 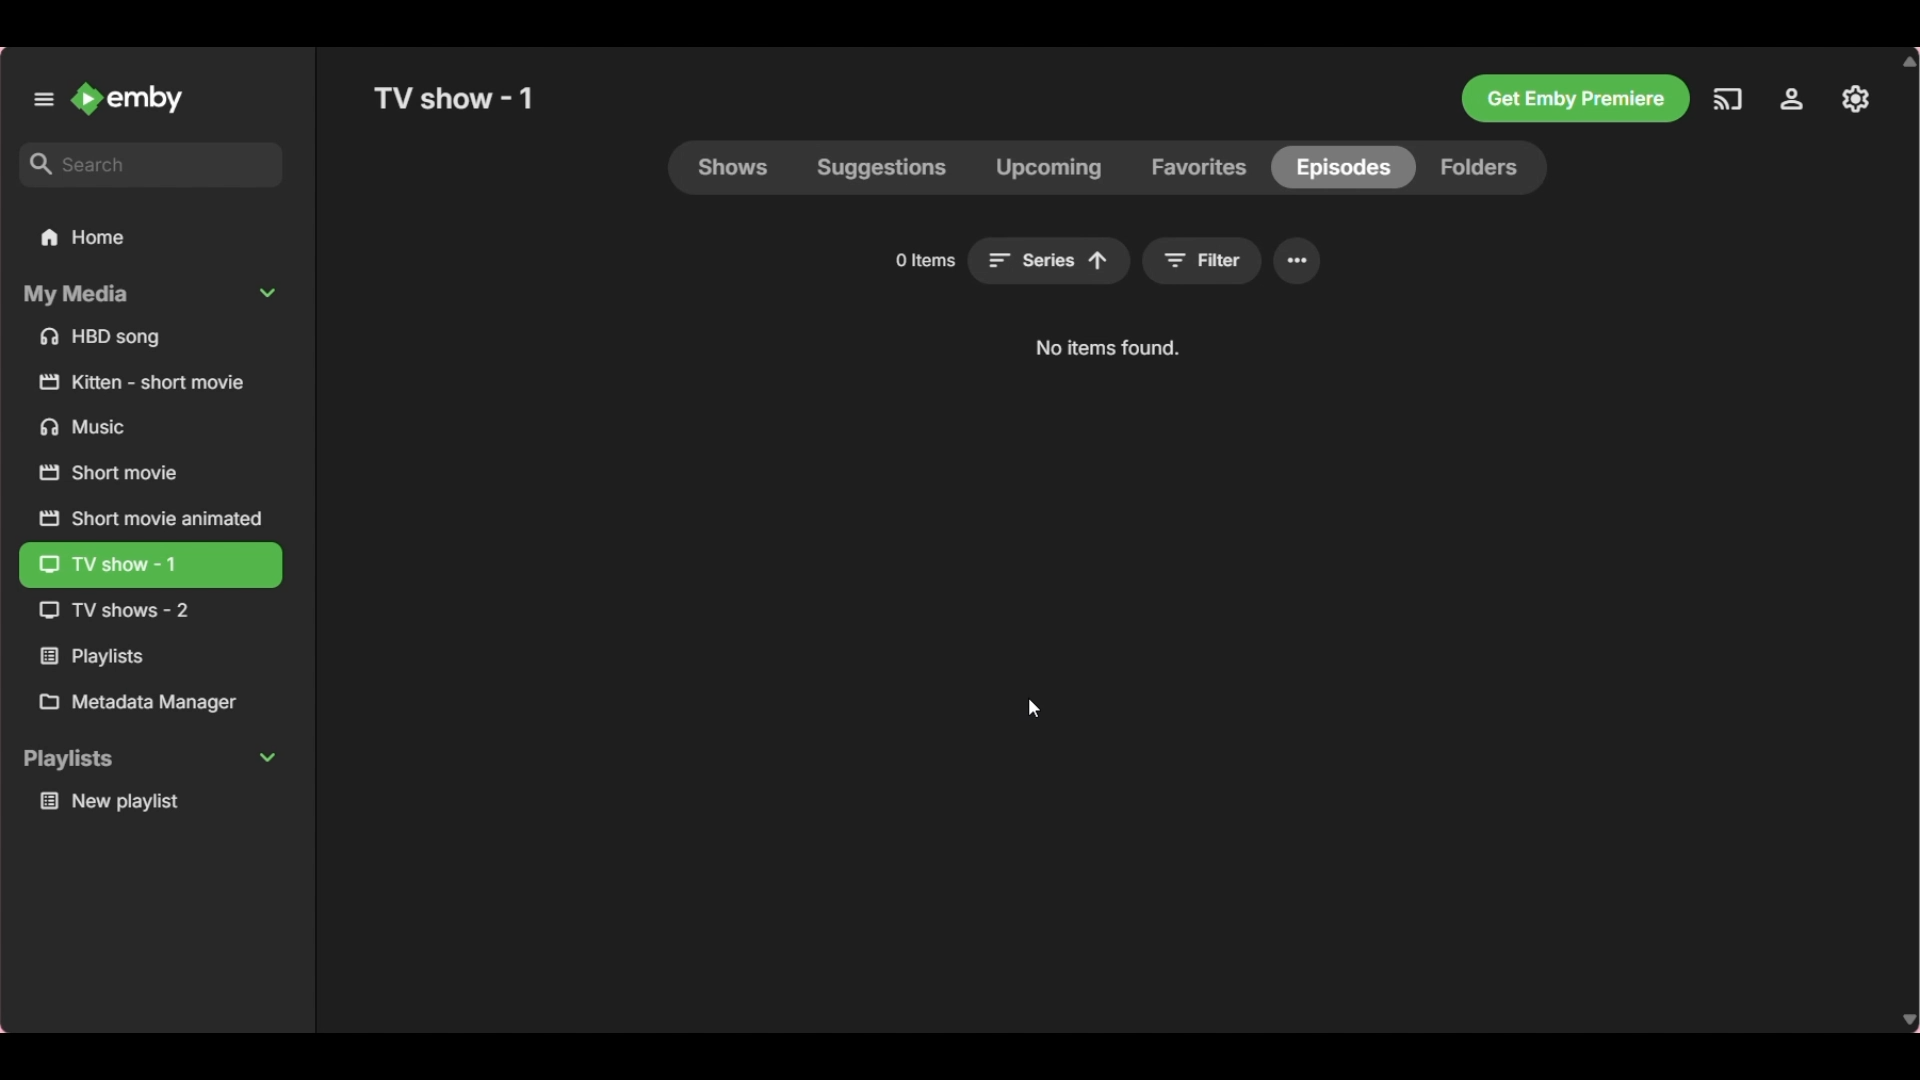 What do you see at coordinates (129, 98) in the screenshot?
I see `Go to home` at bounding box center [129, 98].